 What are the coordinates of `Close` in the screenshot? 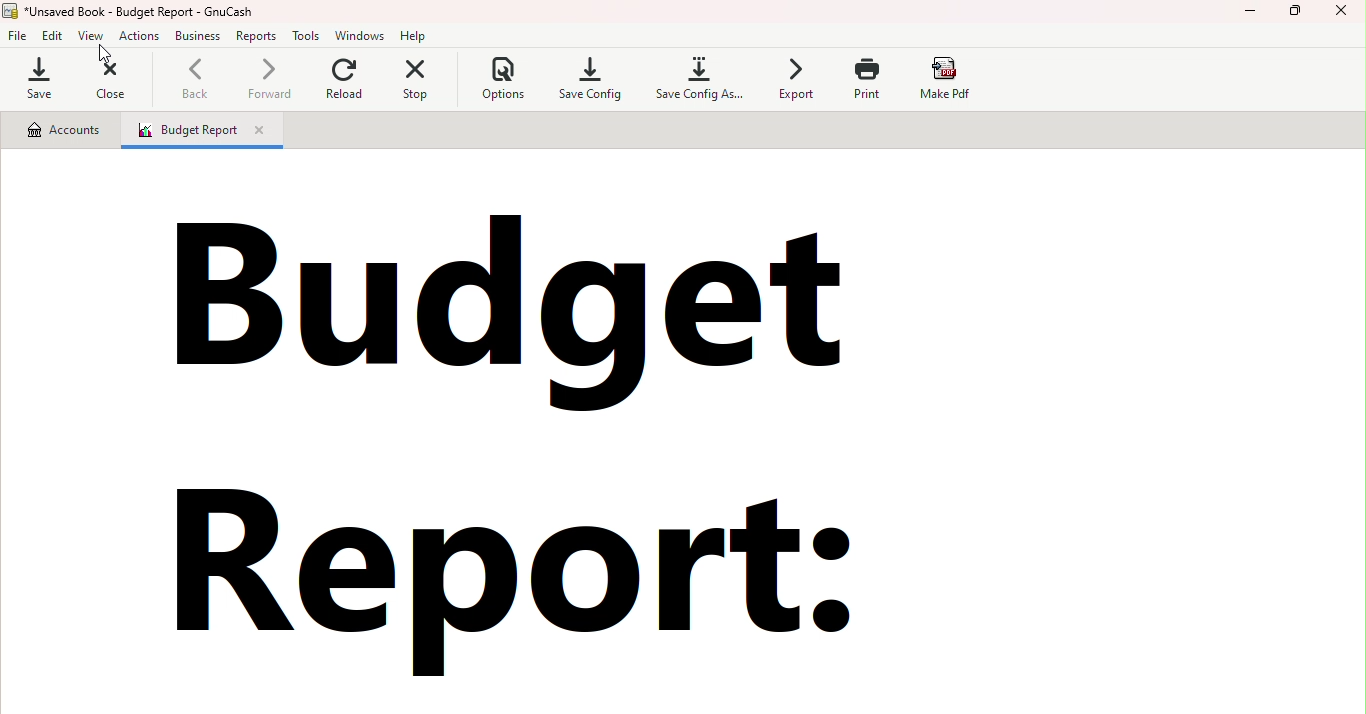 It's located at (265, 131).